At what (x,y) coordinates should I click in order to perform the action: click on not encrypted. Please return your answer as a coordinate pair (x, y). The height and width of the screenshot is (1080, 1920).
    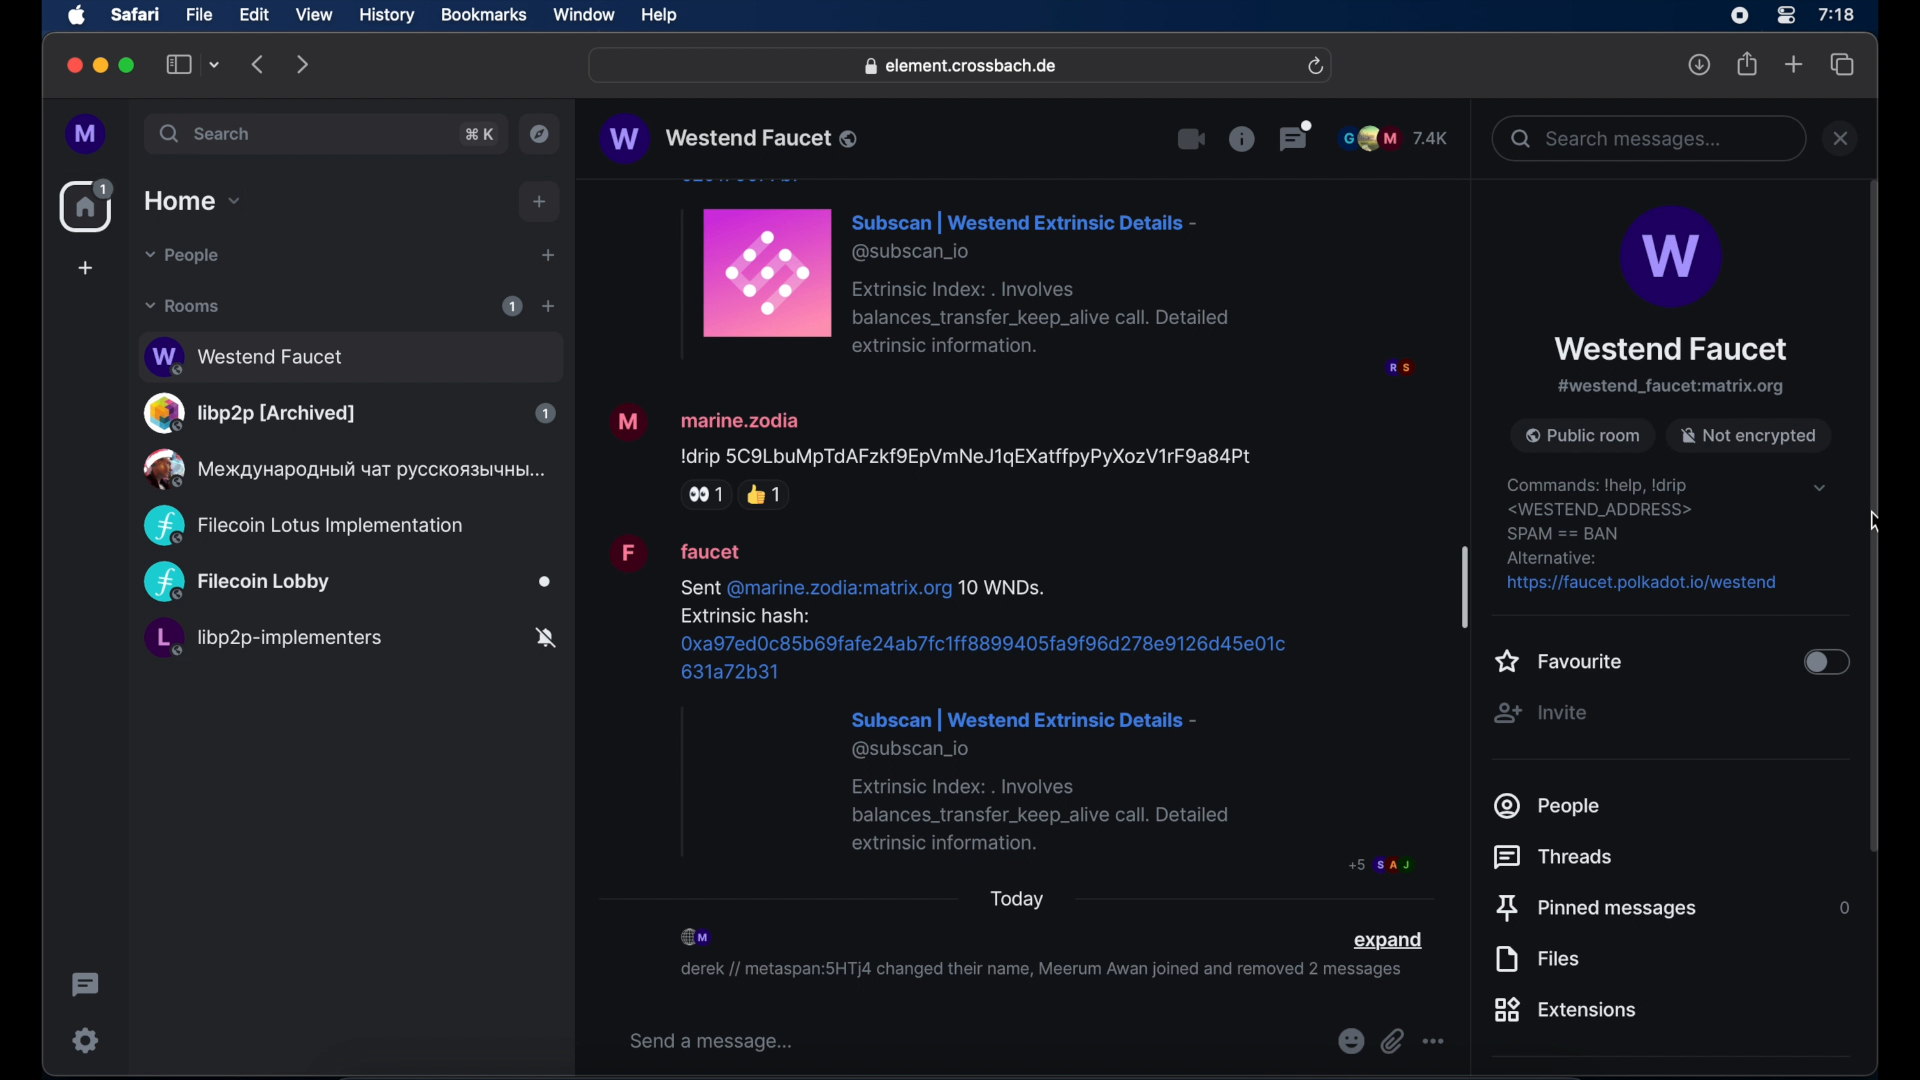
    Looking at the image, I should click on (1749, 433).